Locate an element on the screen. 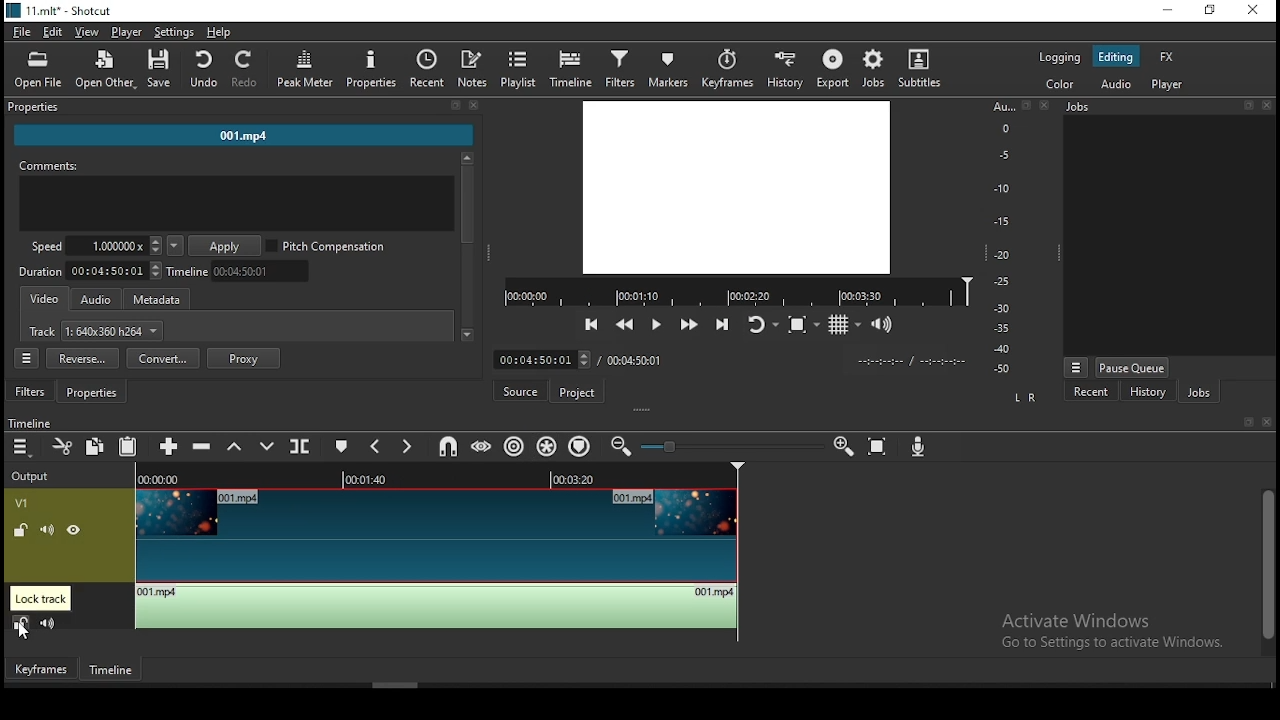  v1 is located at coordinates (23, 502).